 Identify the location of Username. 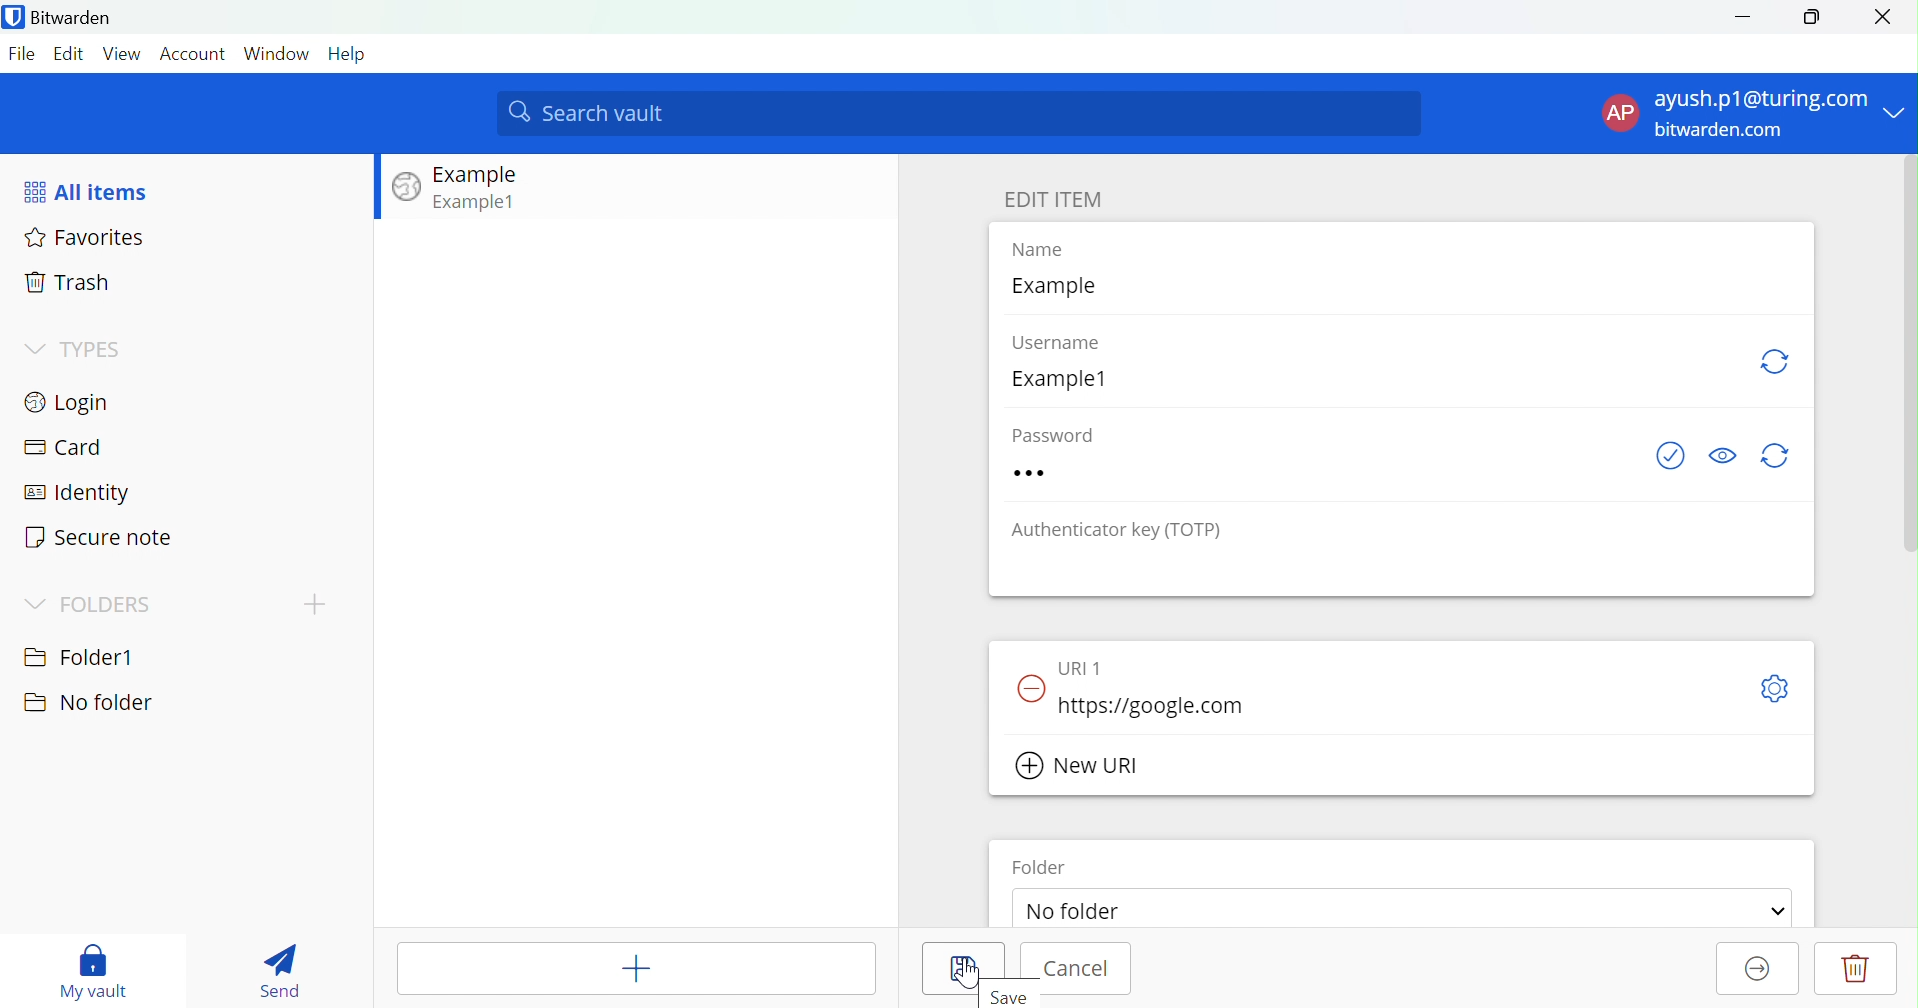
(1068, 344).